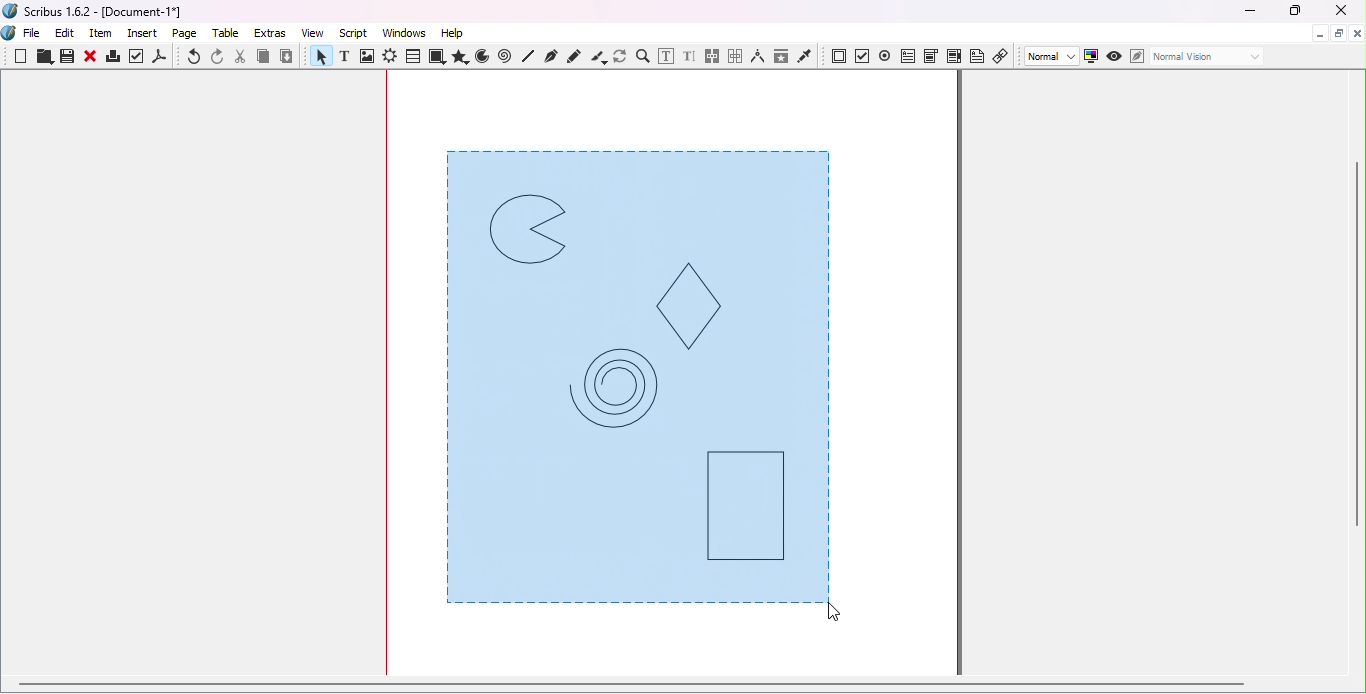 This screenshot has height=694, width=1366. Describe the element at coordinates (32, 34) in the screenshot. I see `File` at that location.